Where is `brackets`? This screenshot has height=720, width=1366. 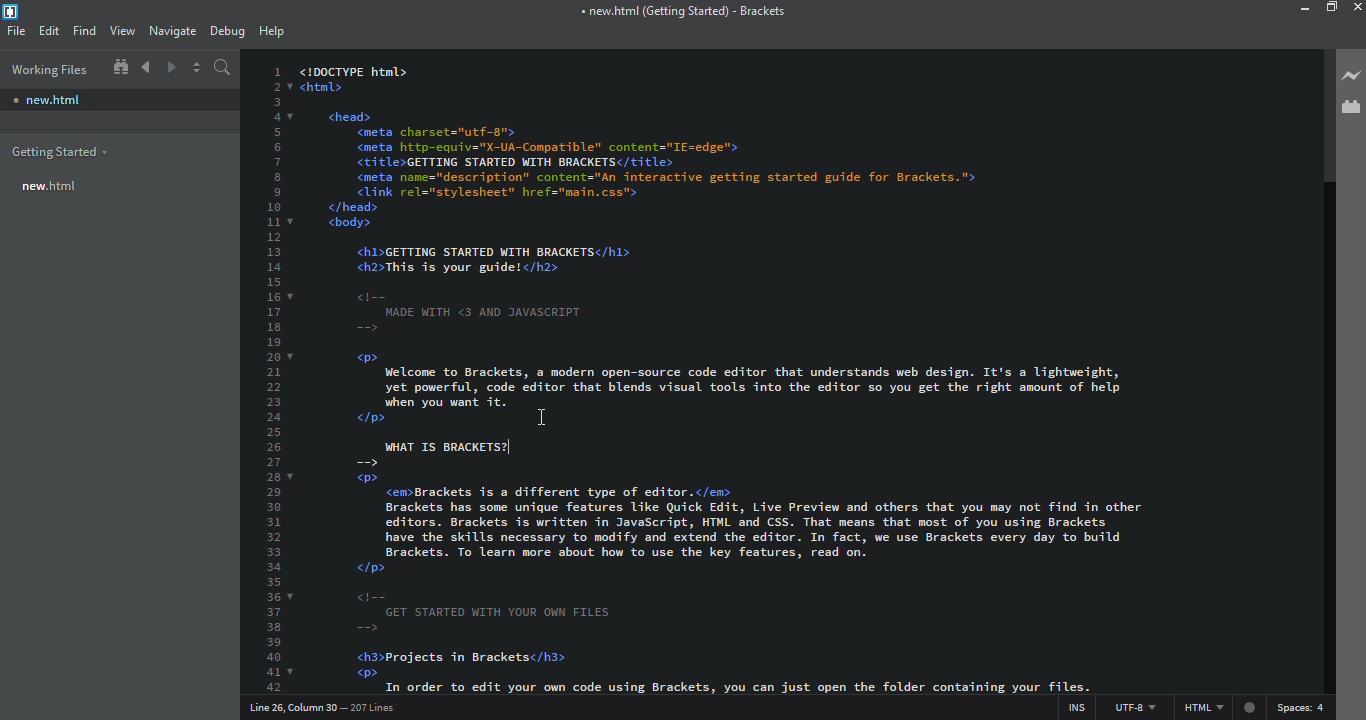
brackets is located at coordinates (14, 12).